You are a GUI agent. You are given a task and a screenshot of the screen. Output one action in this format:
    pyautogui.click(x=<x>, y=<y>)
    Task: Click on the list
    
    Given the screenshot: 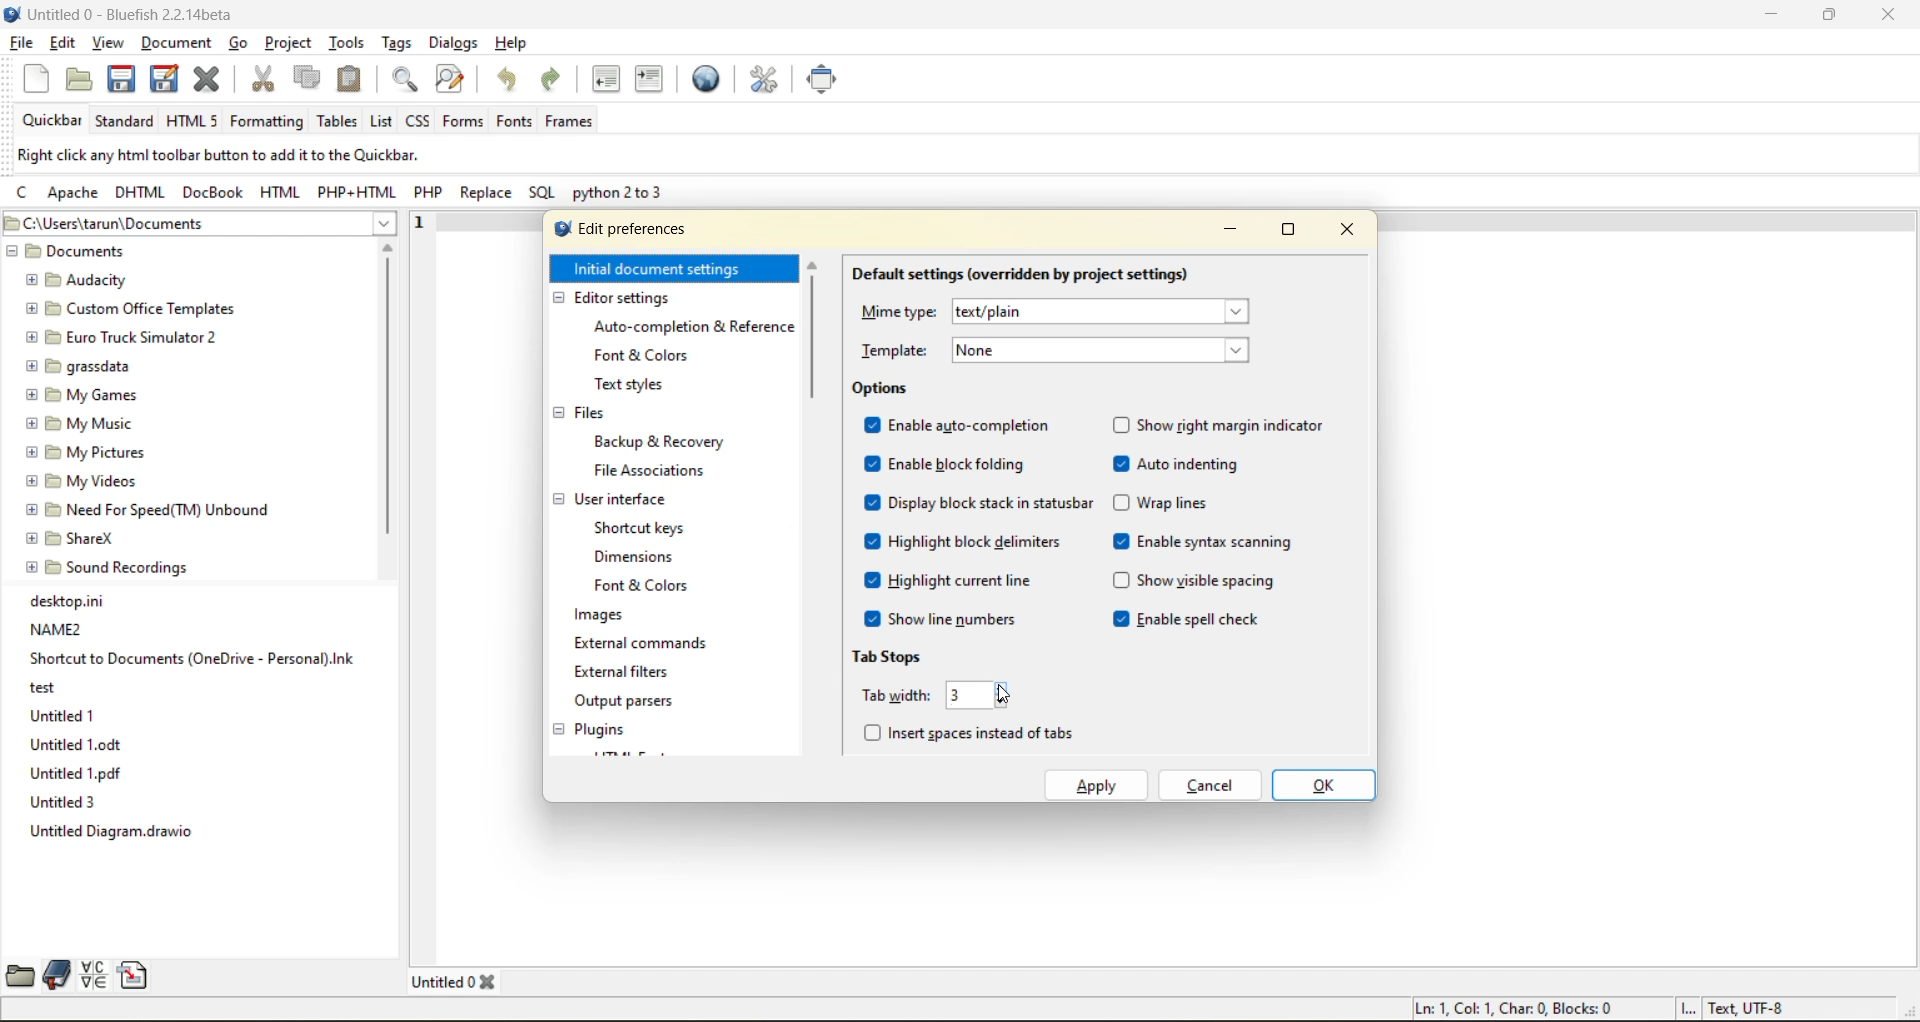 What is the action you would take?
    pyautogui.click(x=382, y=122)
    